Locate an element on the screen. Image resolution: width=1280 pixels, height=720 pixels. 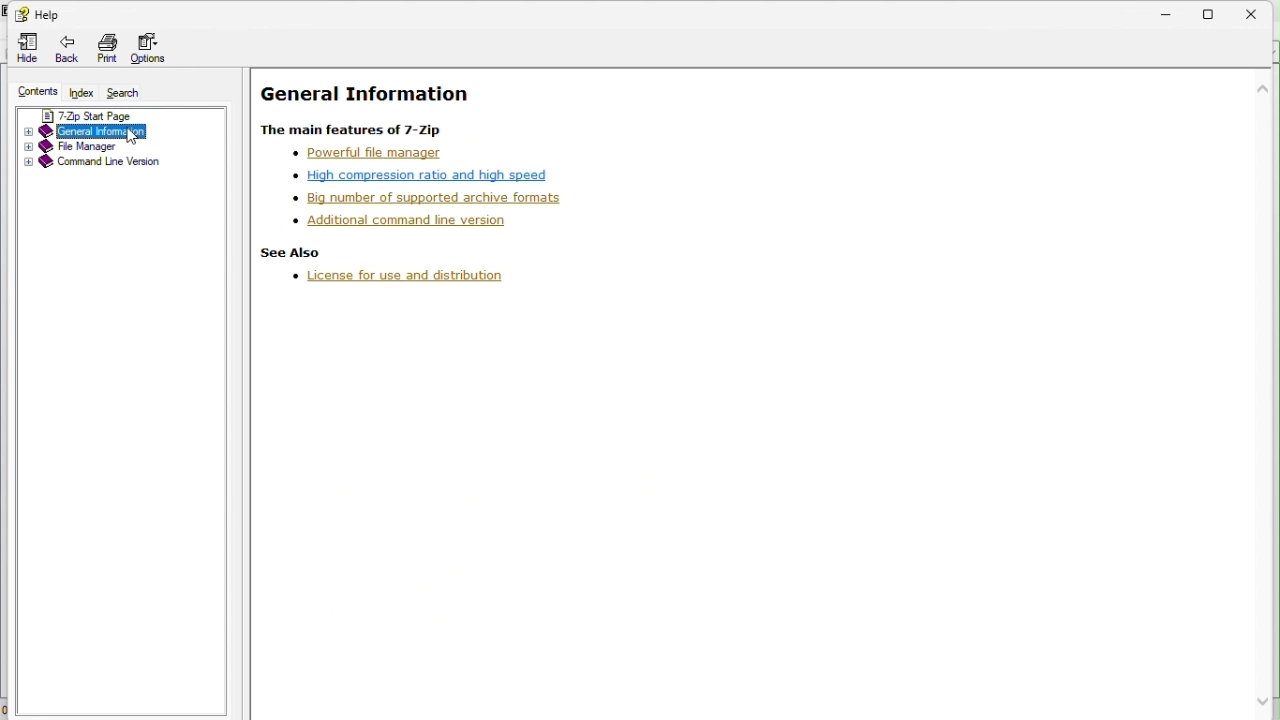
Powerful file manager  is located at coordinates (367, 153).